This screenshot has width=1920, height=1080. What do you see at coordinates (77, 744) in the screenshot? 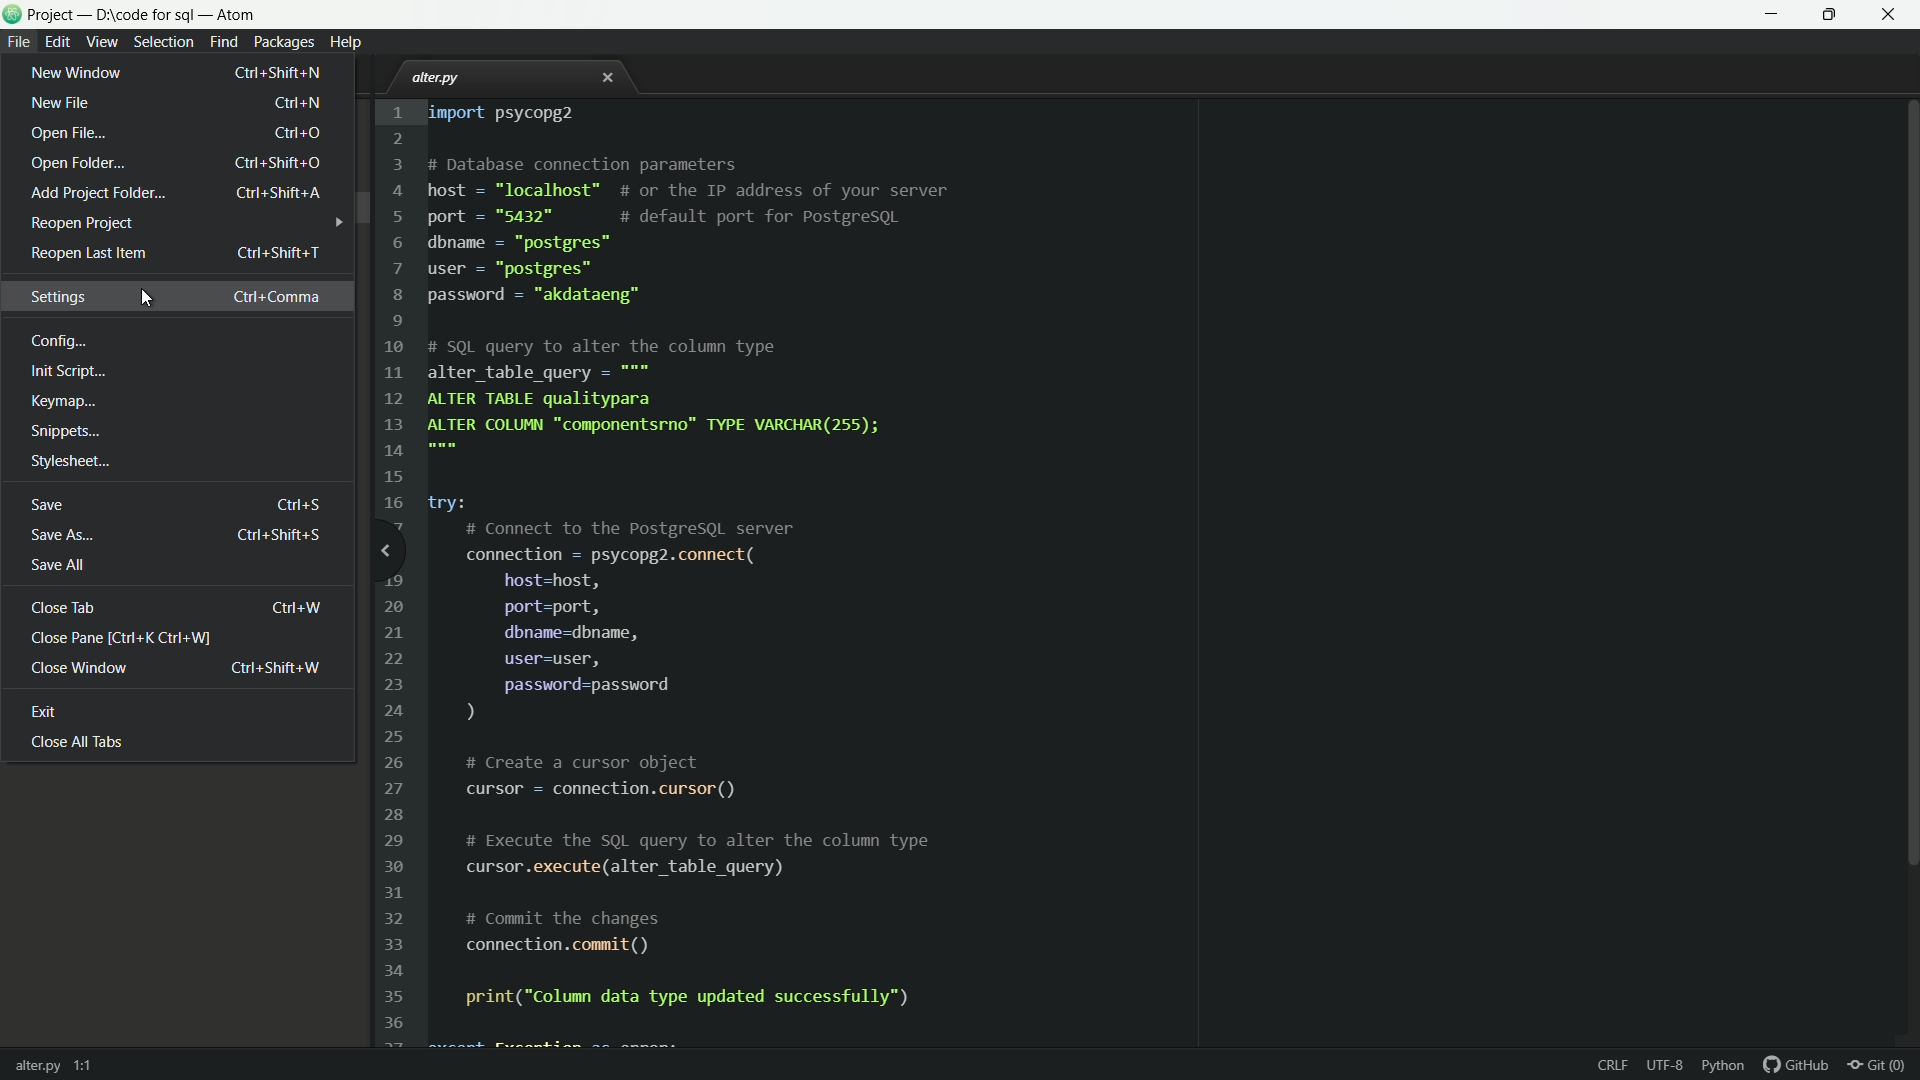
I see `close all tabs` at bounding box center [77, 744].